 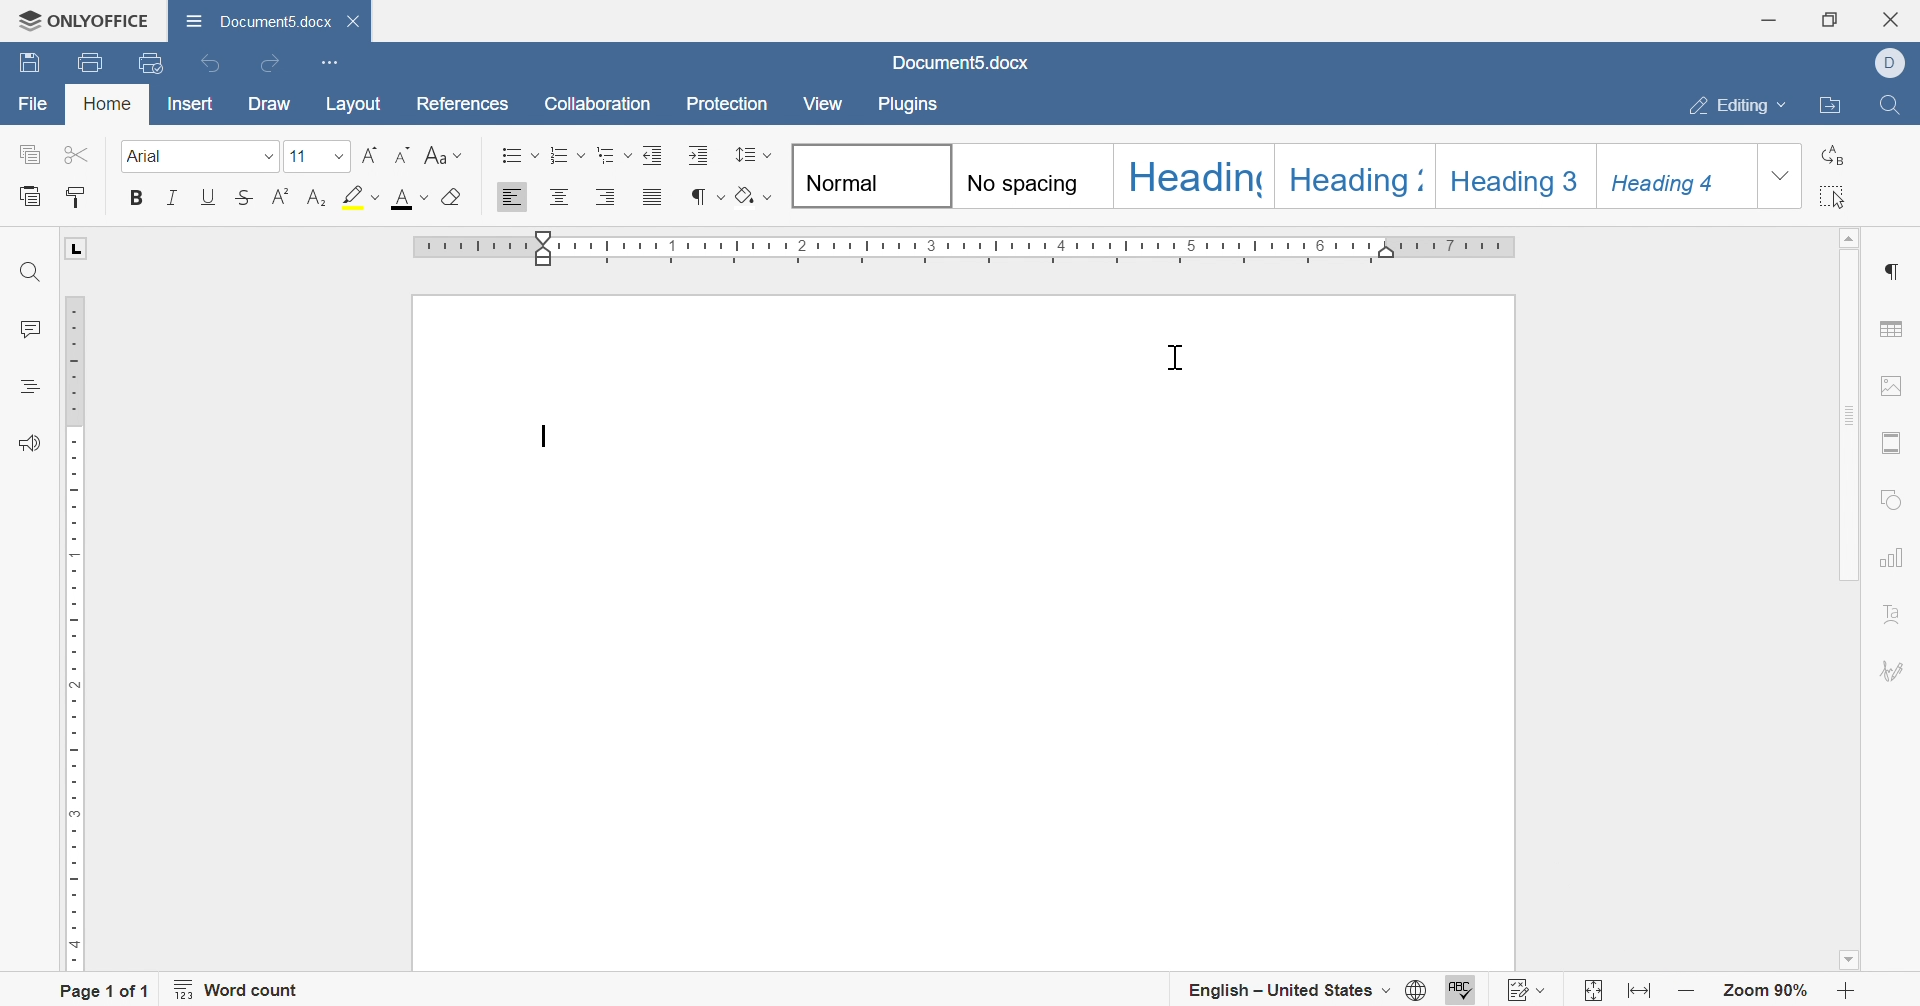 What do you see at coordinates (1285, 992) in the screenshot?
I see `english - united states` at bounding box center [1285, 992].